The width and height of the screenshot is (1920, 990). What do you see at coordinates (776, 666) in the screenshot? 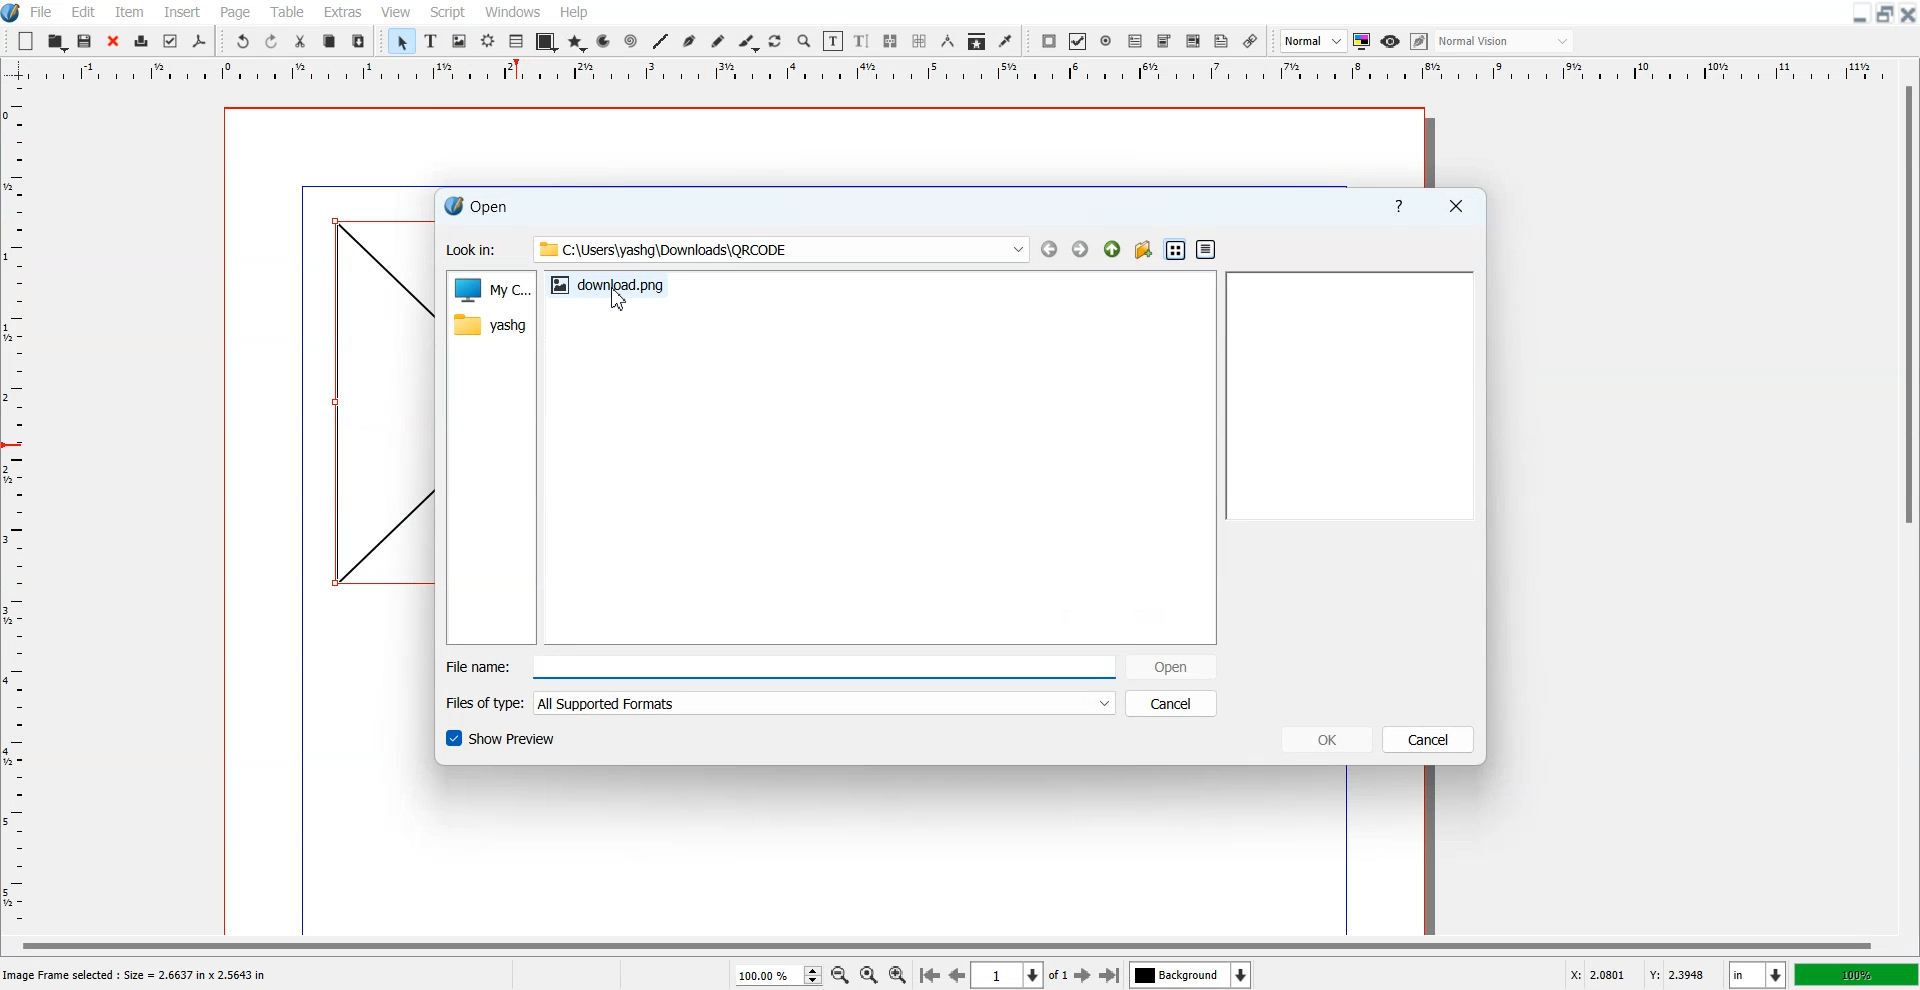
I see `Enter File Name` at bounding box center [776, 666].